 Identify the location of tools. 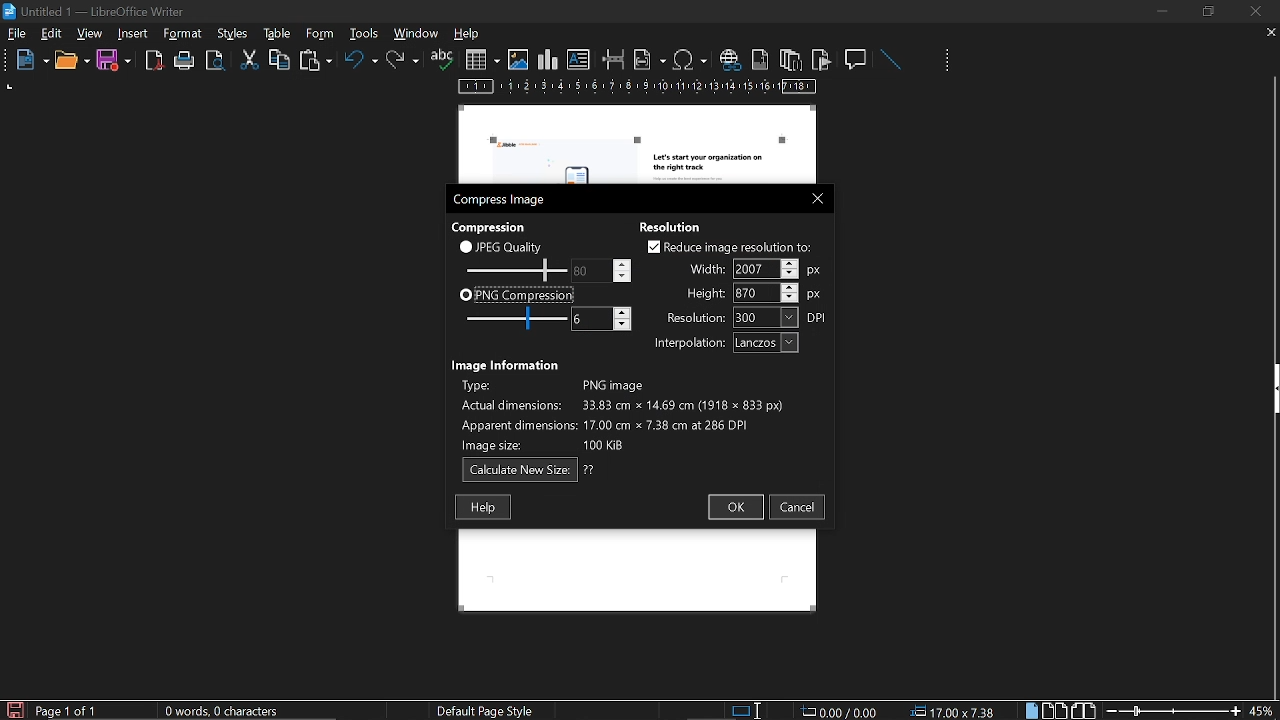
(186, 34).